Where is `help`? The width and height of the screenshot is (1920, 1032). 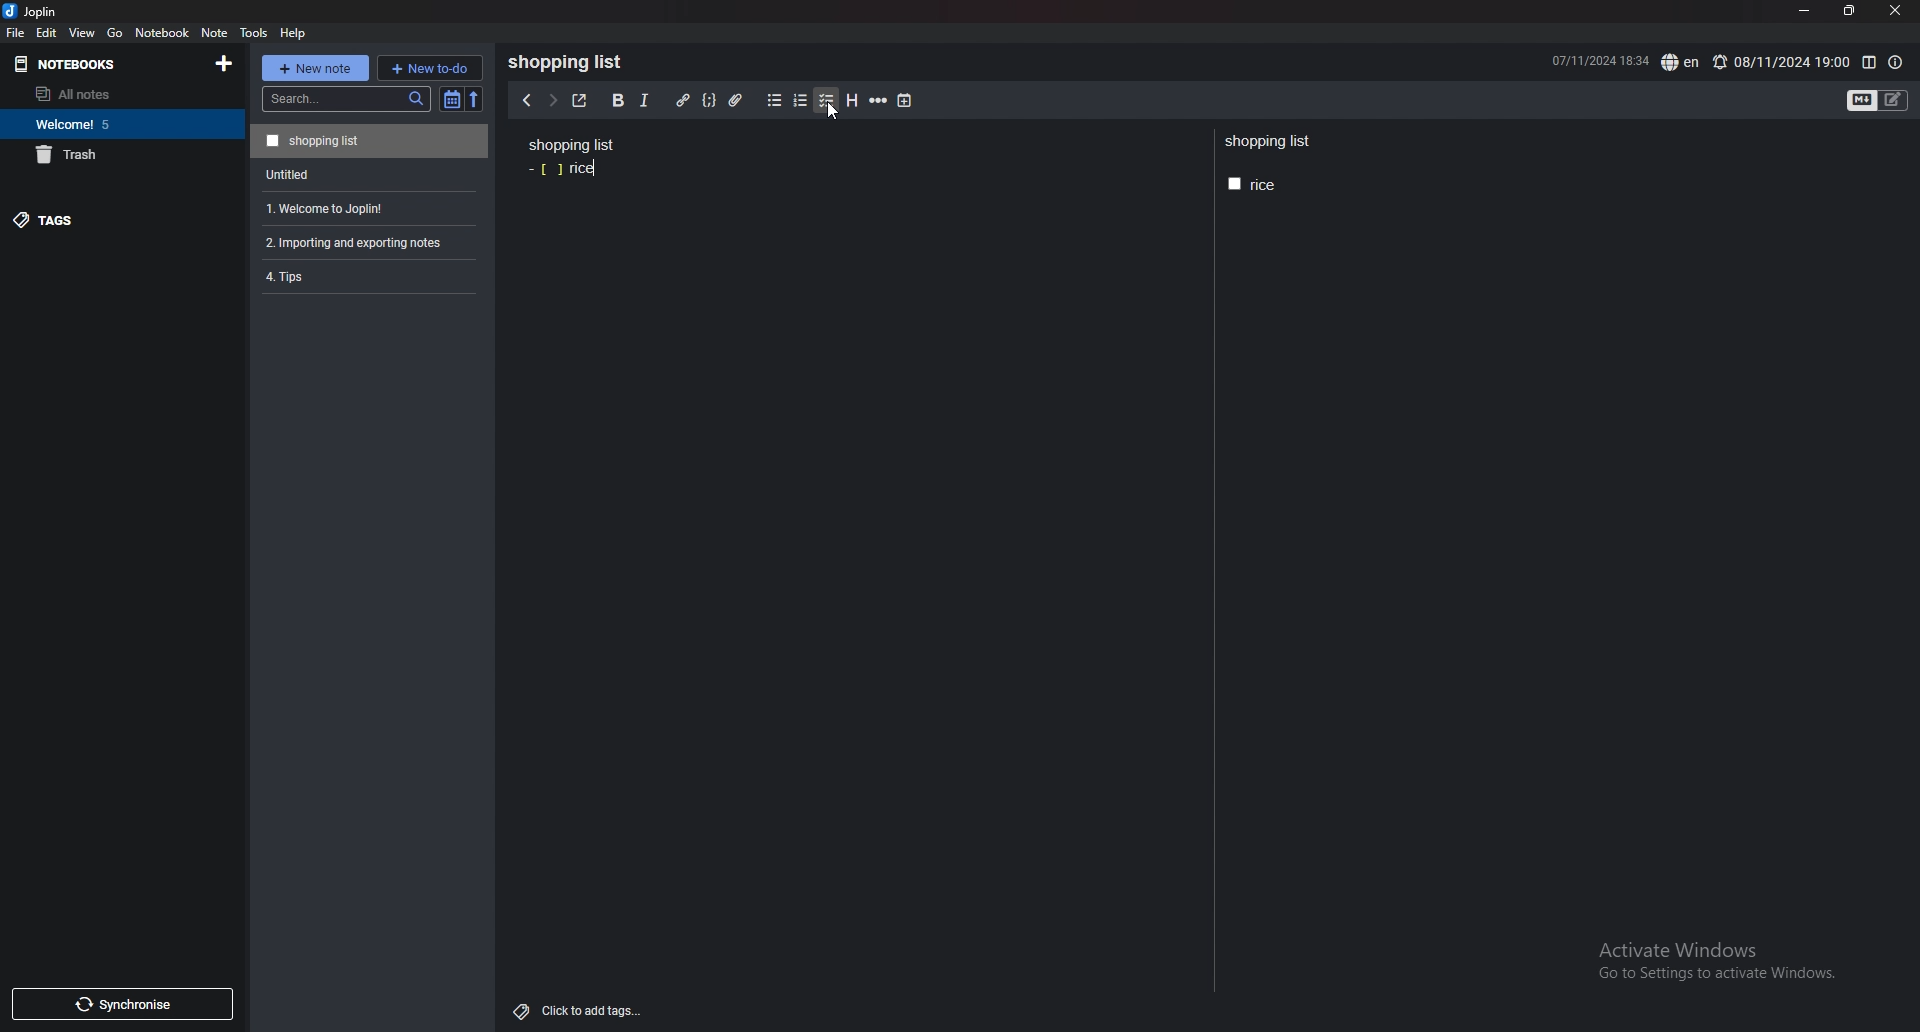 help is located at coordinates (294, 33).